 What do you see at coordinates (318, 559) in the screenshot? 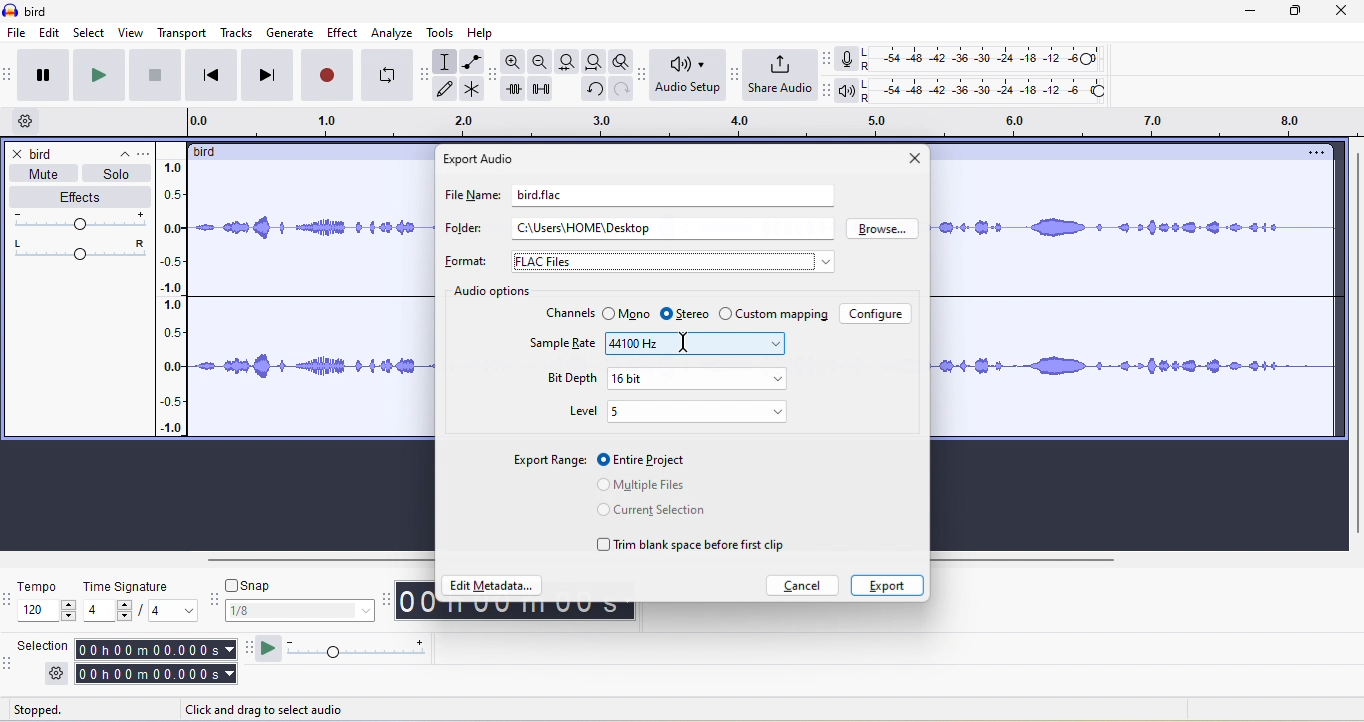
I see `horizontal scroll bar` at bounding box center [318, 559].